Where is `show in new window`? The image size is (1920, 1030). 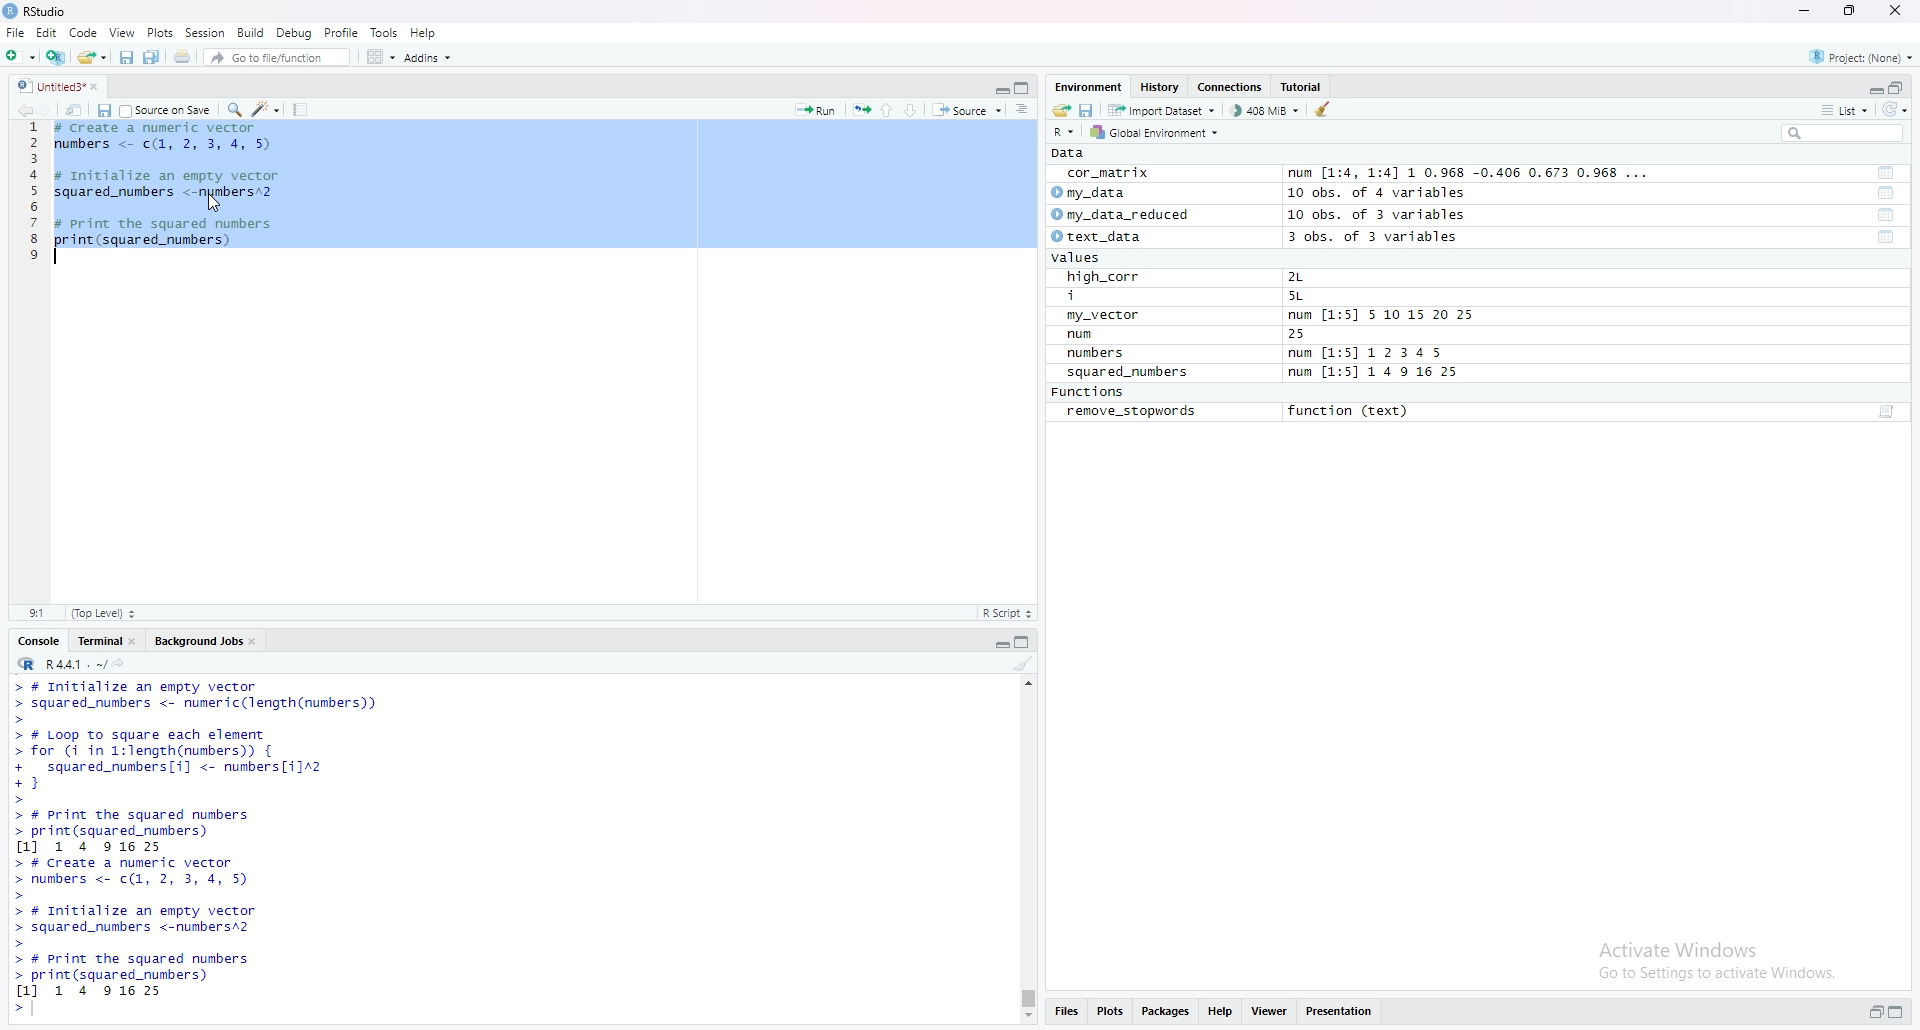
show in new window is located at coordinates (74, 108).